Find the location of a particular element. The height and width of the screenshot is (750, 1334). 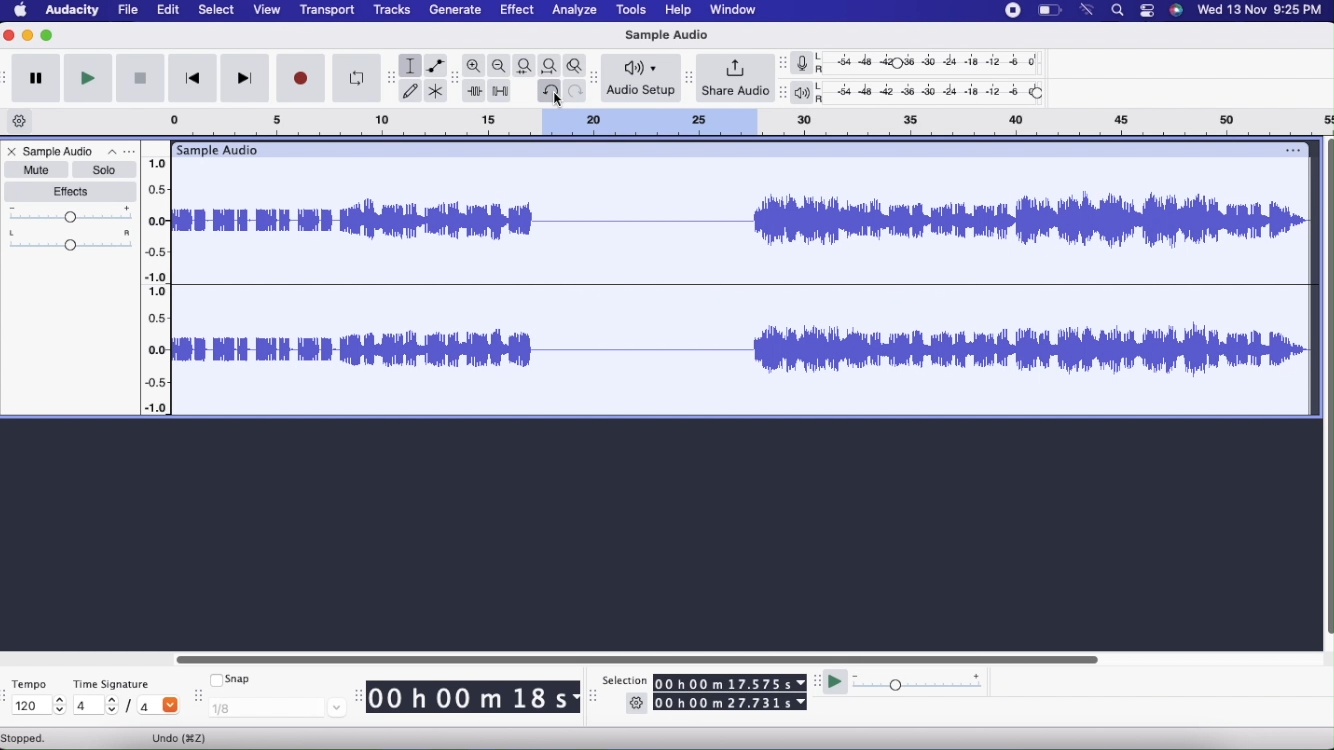

Enable looping is located at coordinates (358, 78).